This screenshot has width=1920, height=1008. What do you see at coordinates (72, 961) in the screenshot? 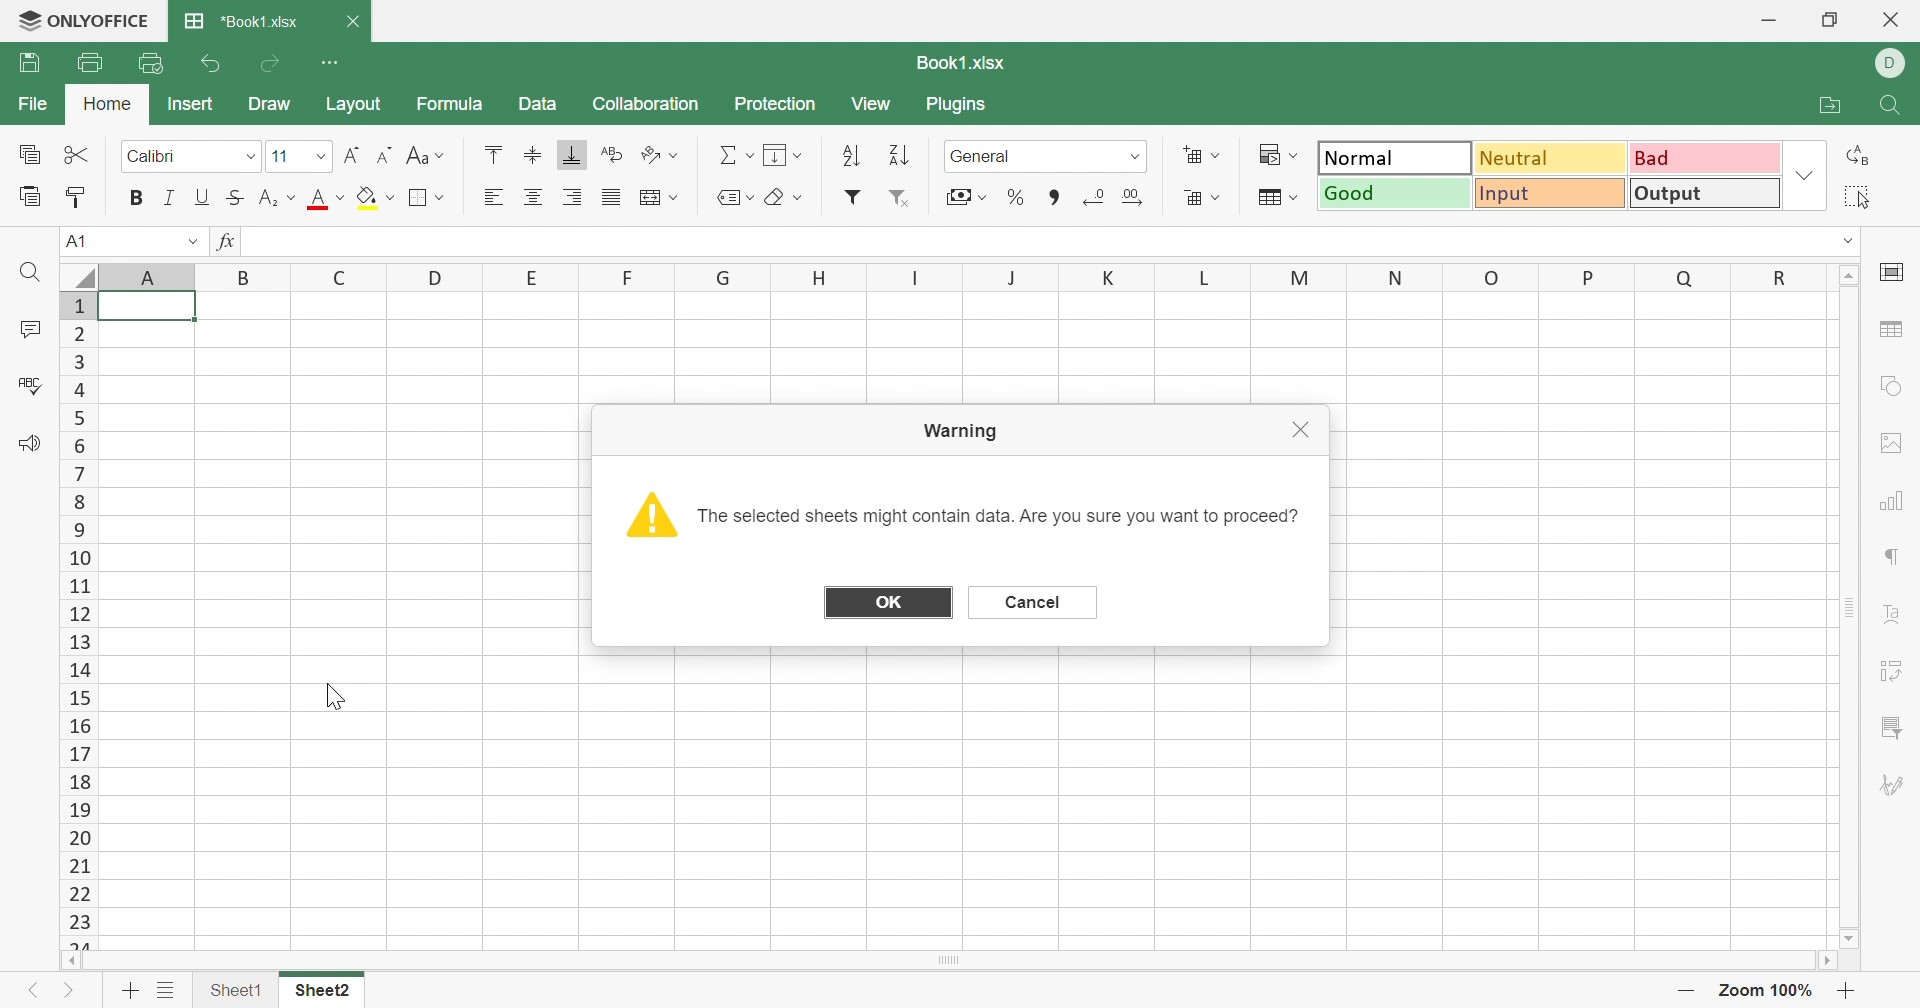
I see `Scroll Left` at bounding box center [72, 961].